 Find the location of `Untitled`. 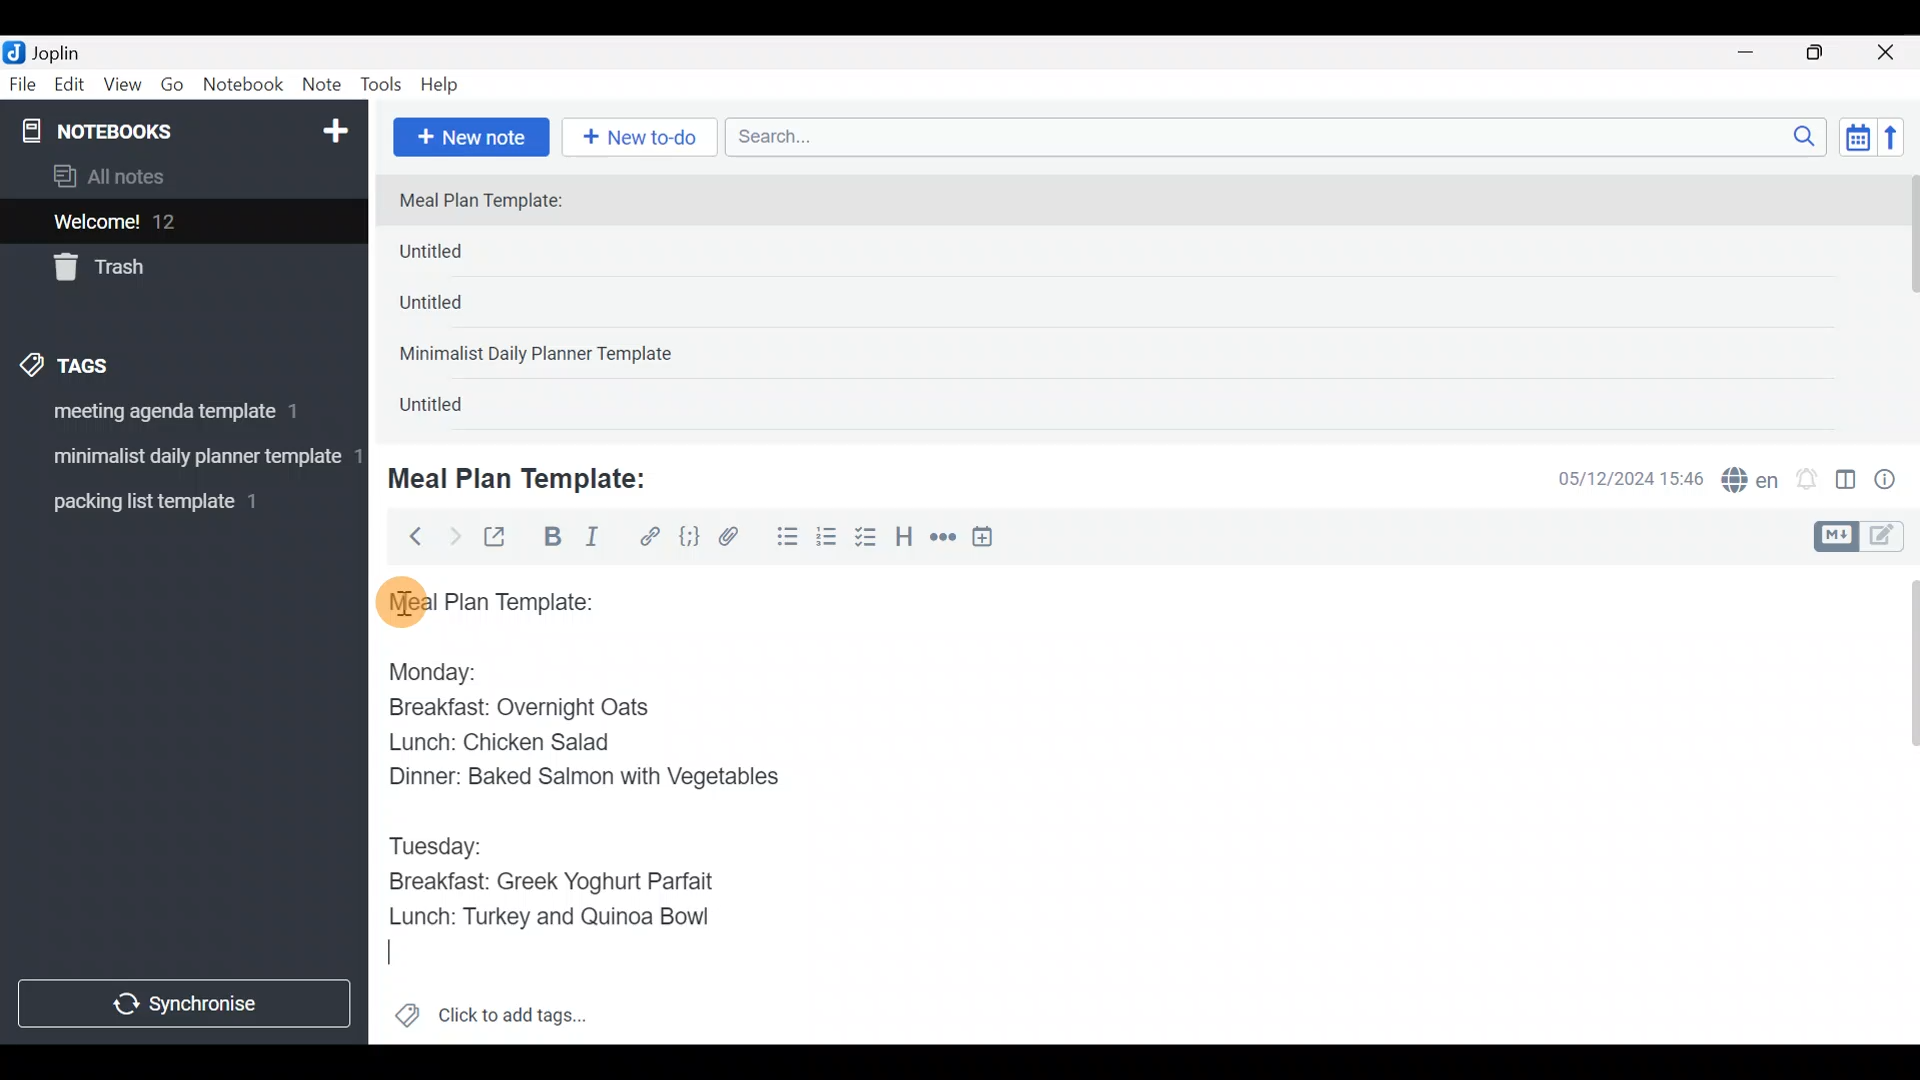

Untitled is located at coordinates (464, 256).